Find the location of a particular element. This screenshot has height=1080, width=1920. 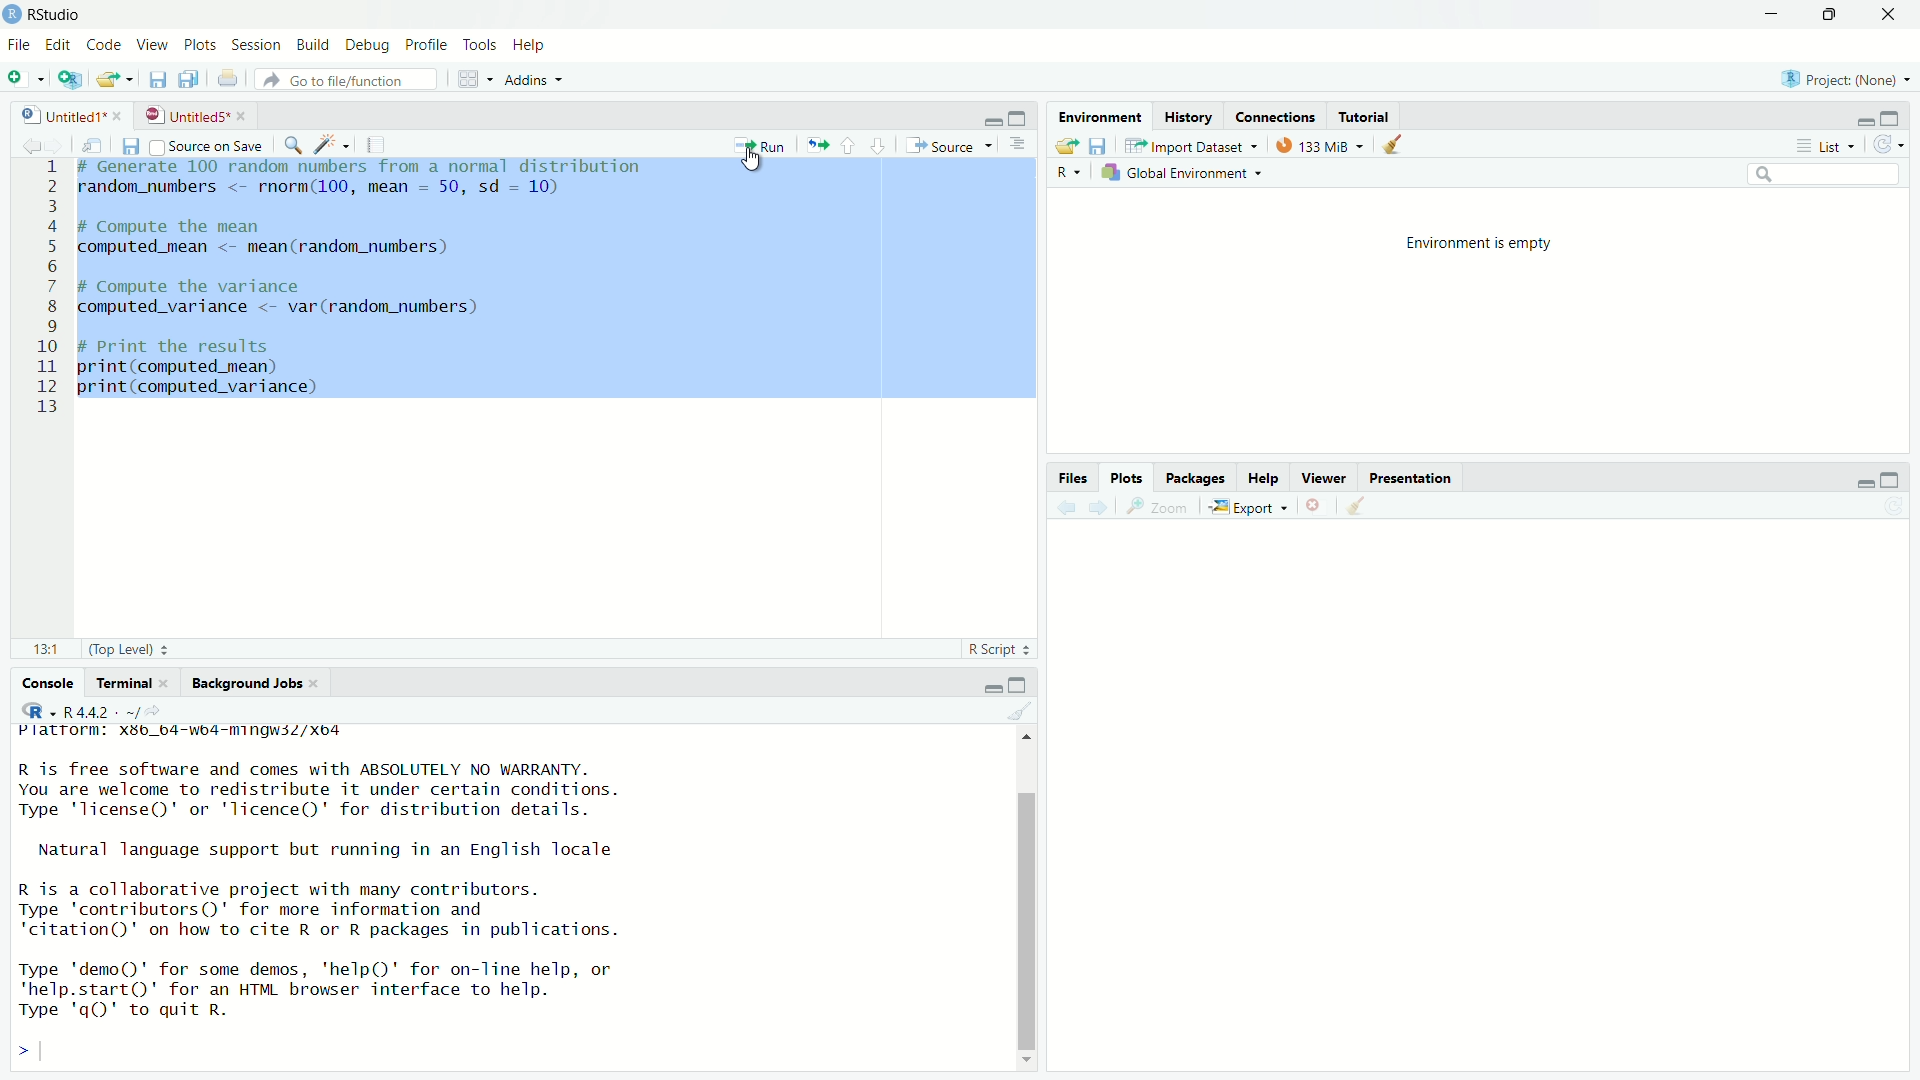

clear console is located at coordinates (1020, 710).